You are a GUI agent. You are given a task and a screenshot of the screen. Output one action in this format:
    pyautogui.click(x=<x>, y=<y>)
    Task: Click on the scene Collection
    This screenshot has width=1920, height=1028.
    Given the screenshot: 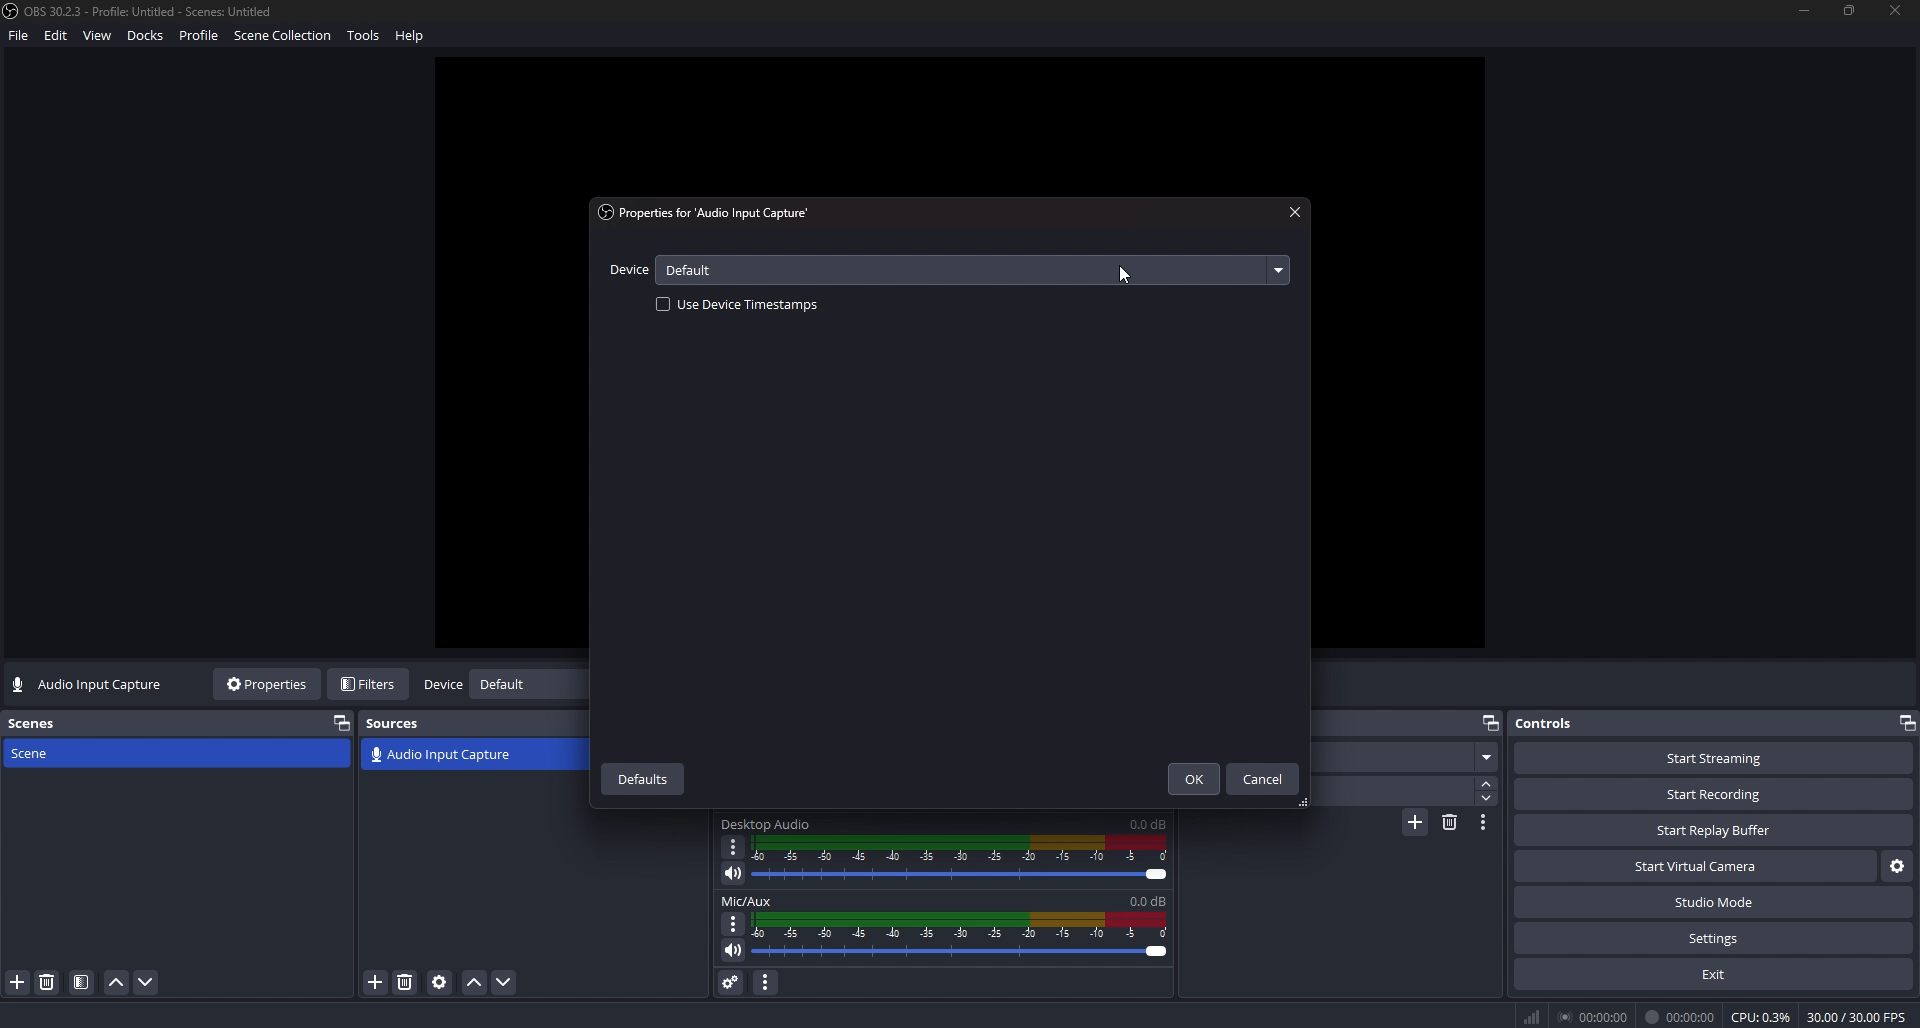 What is the action you would take?
    pyautogui.click(x=285, y=38)
    